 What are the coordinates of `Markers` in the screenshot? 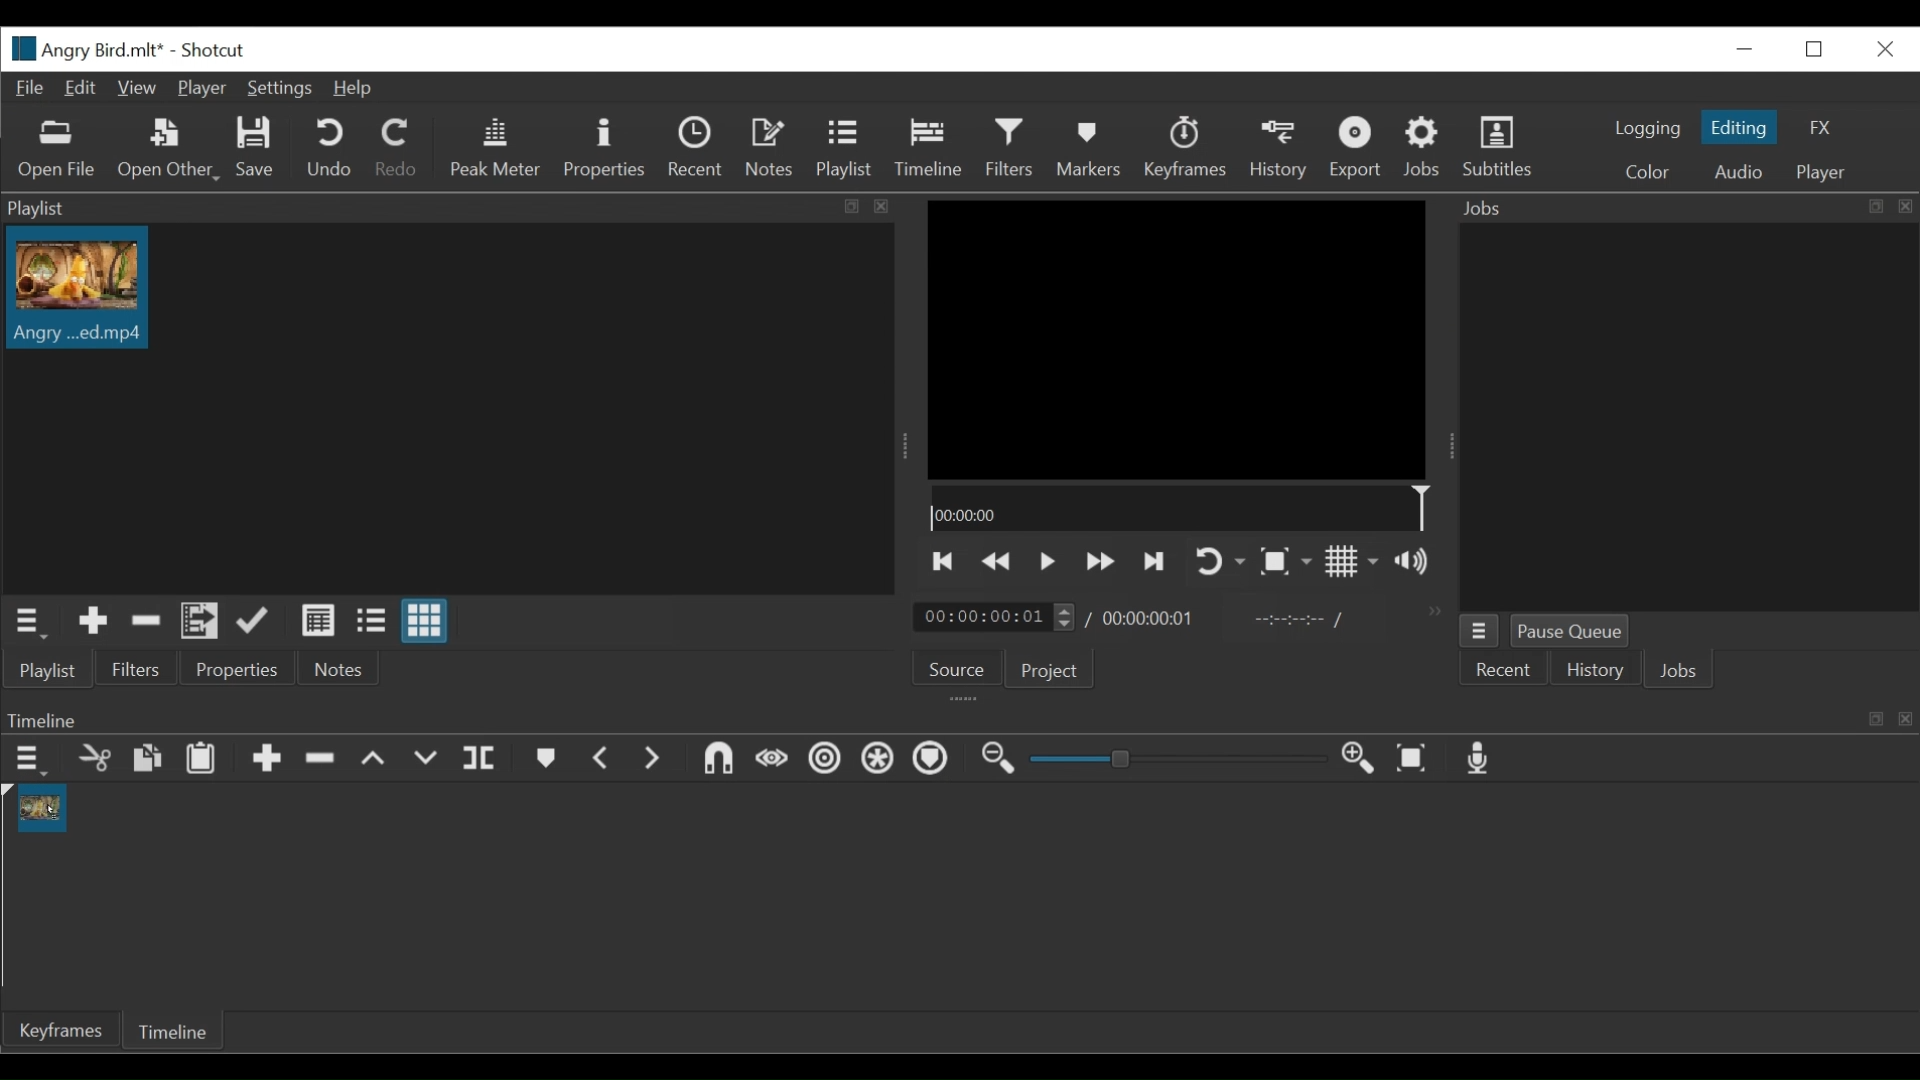 It's located at (545, 761).